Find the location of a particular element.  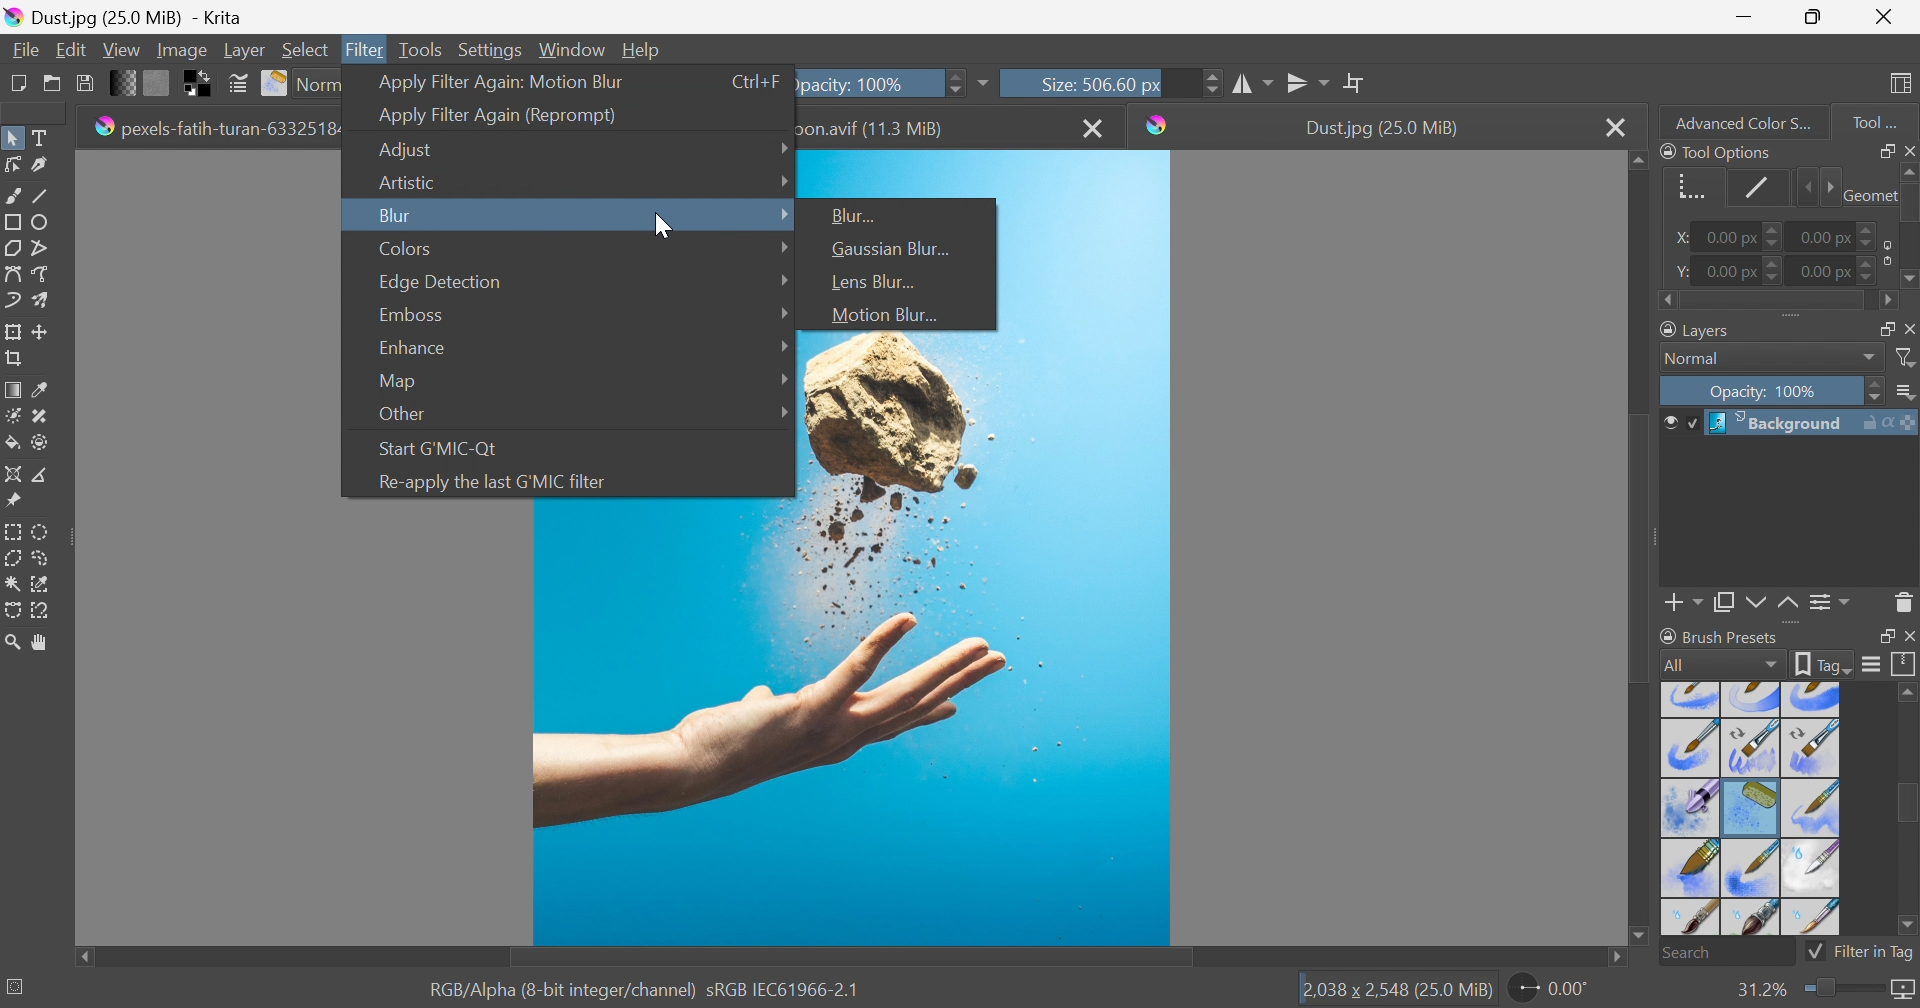

Drop Down is located at coordinates (781, 279).